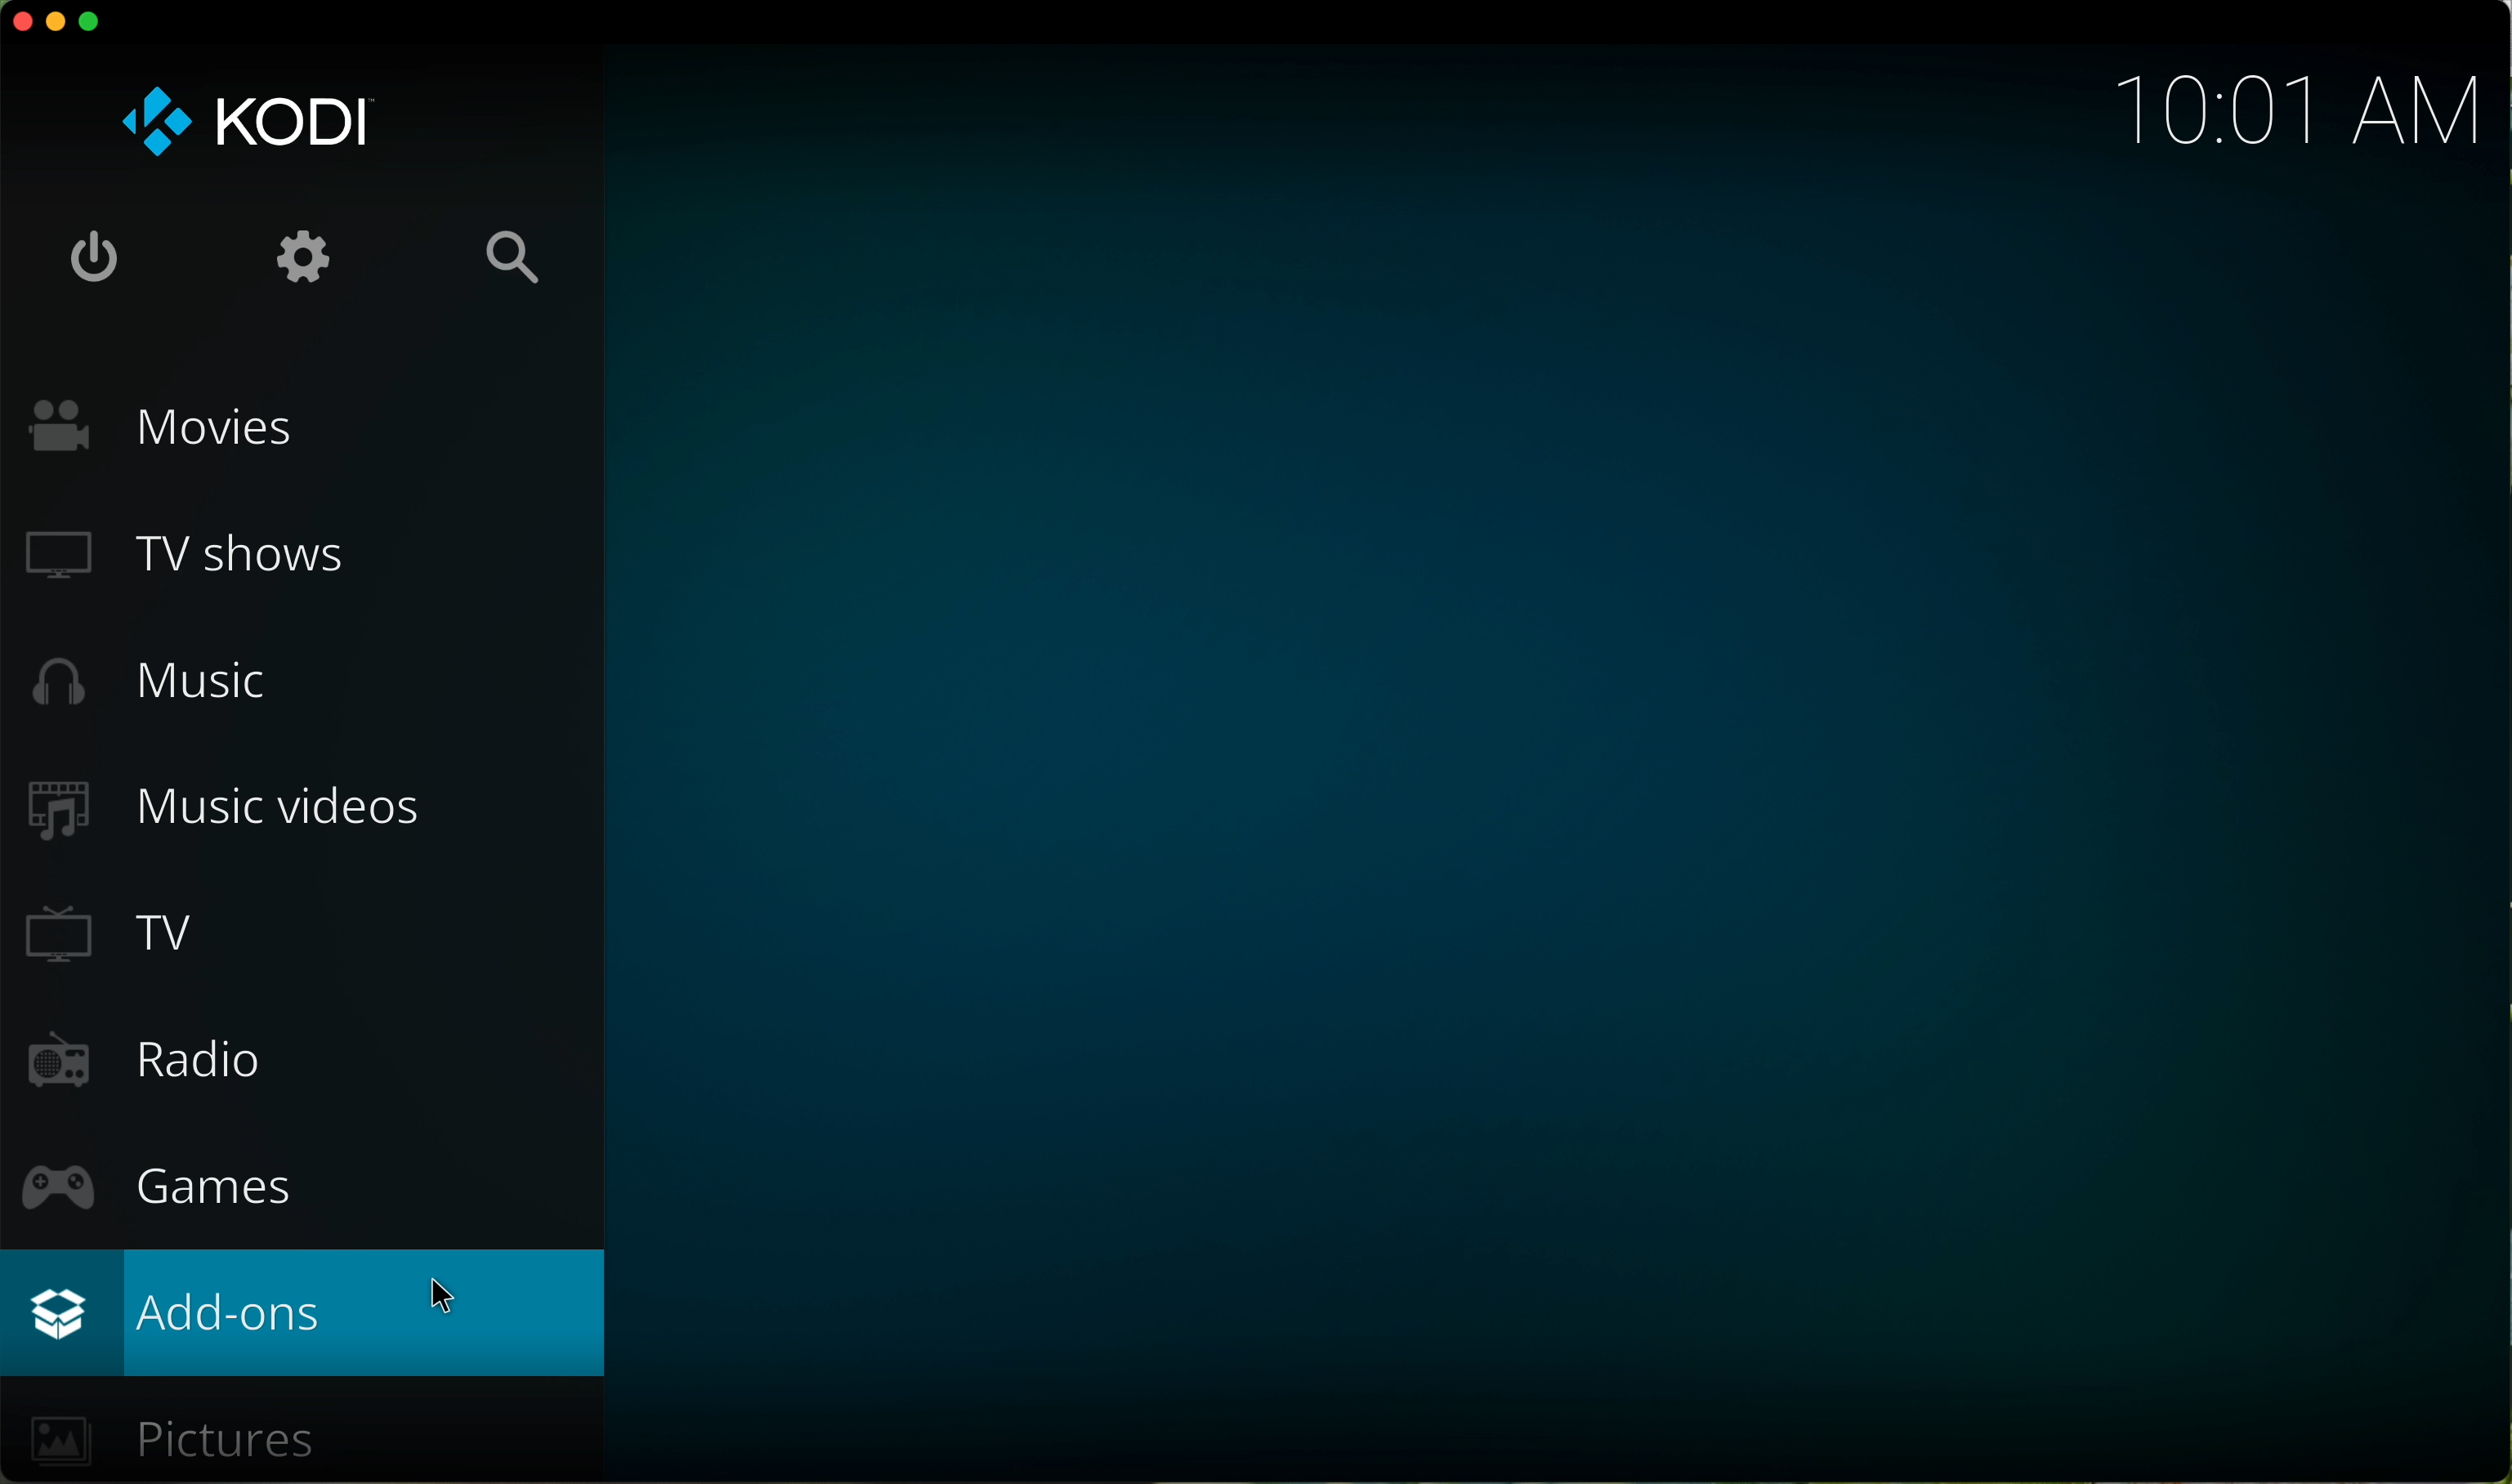 The image size is (2512, 1484). I want to click on maximize, so click(92, 25).